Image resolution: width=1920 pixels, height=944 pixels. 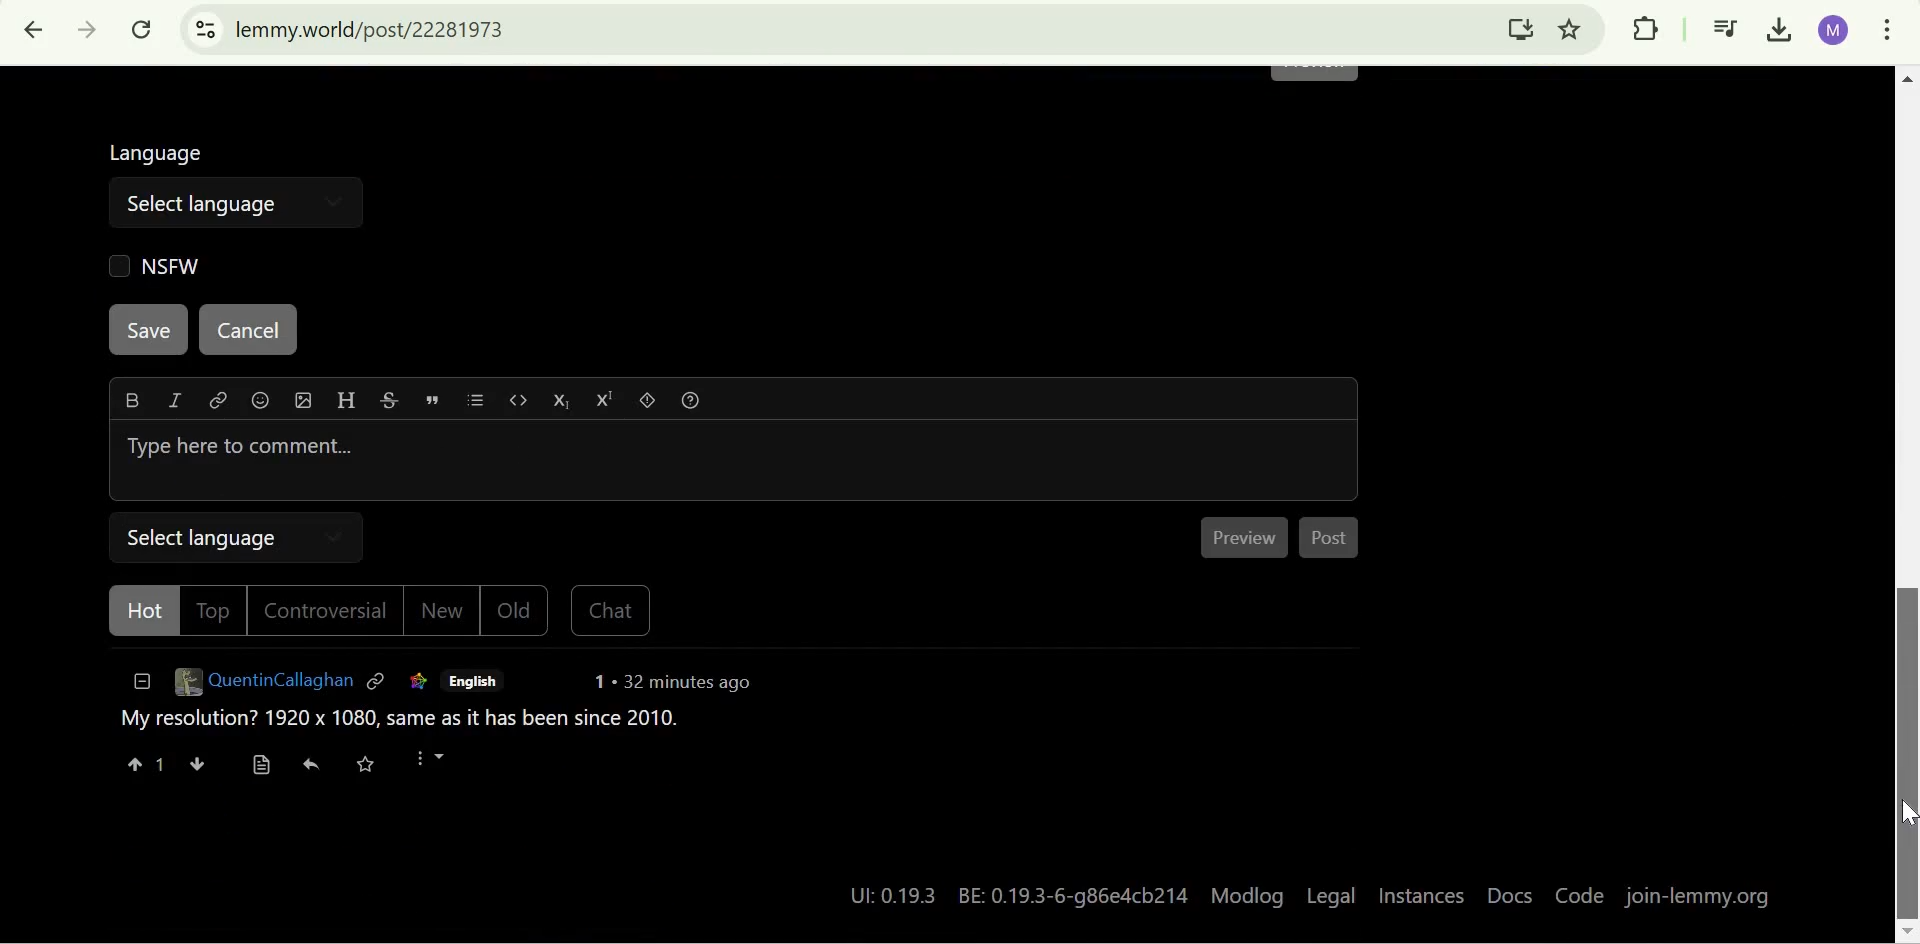 What do you see at coordinates (1887, 33) in the screenshot?
I see `customize and control google chrome` at bounding box center [1887, 33].